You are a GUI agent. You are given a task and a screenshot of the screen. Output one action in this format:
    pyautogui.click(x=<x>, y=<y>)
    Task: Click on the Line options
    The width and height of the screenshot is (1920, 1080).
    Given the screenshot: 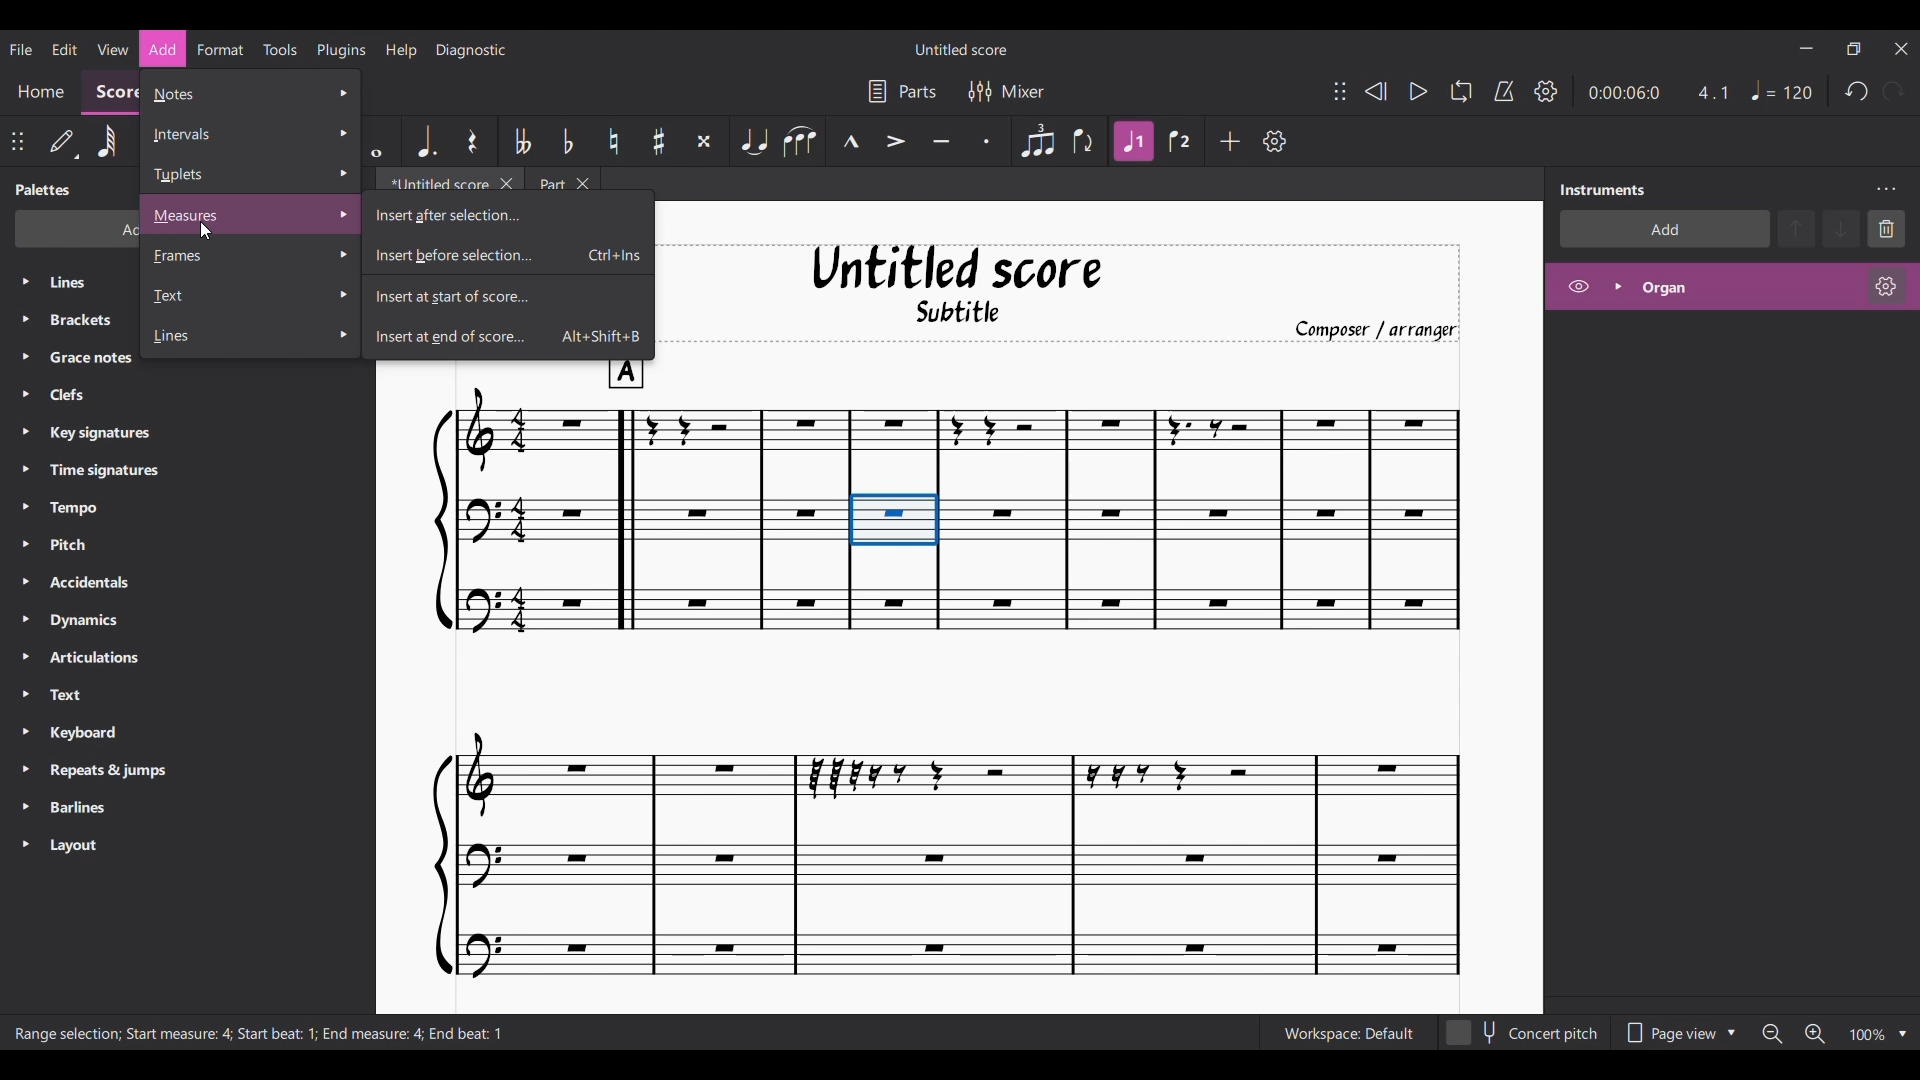 What is the action you would take?
    pyautogui.click(x=250, y=337)
    